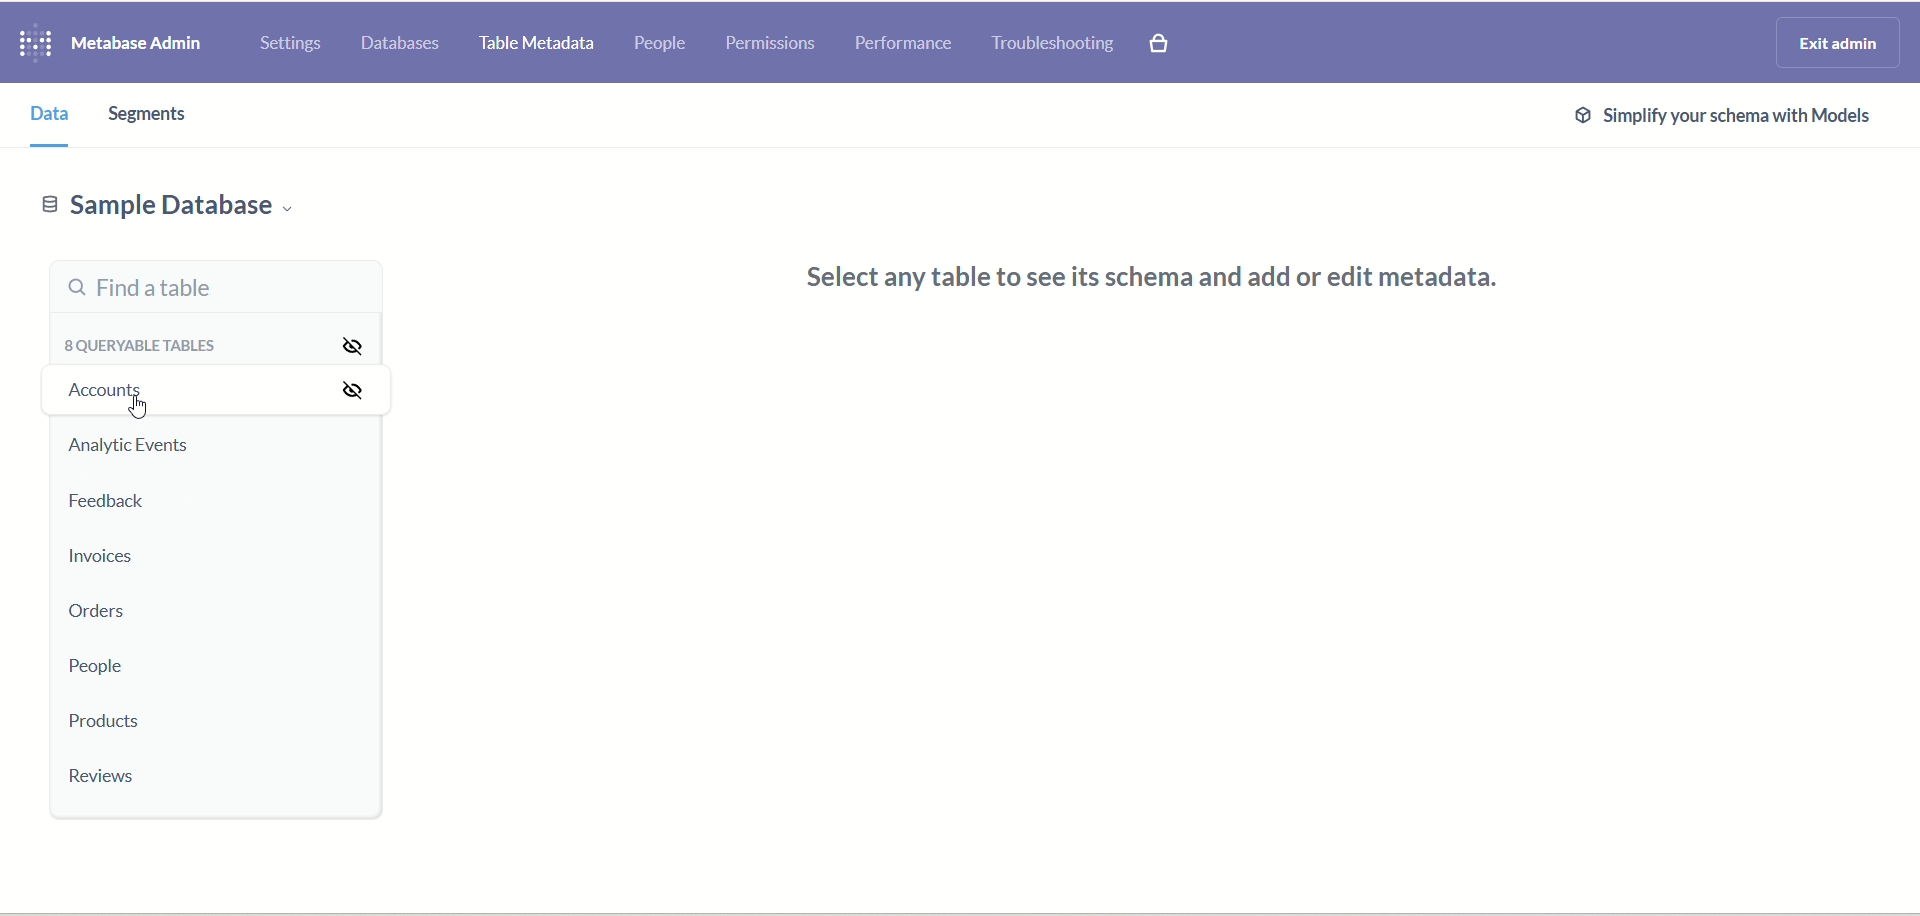 The height and width of the screenshot is (916, 1920). What do you see at coordinates (193, 211) in the screenshot?
I see `sample database` at bounding box center [193, 211].